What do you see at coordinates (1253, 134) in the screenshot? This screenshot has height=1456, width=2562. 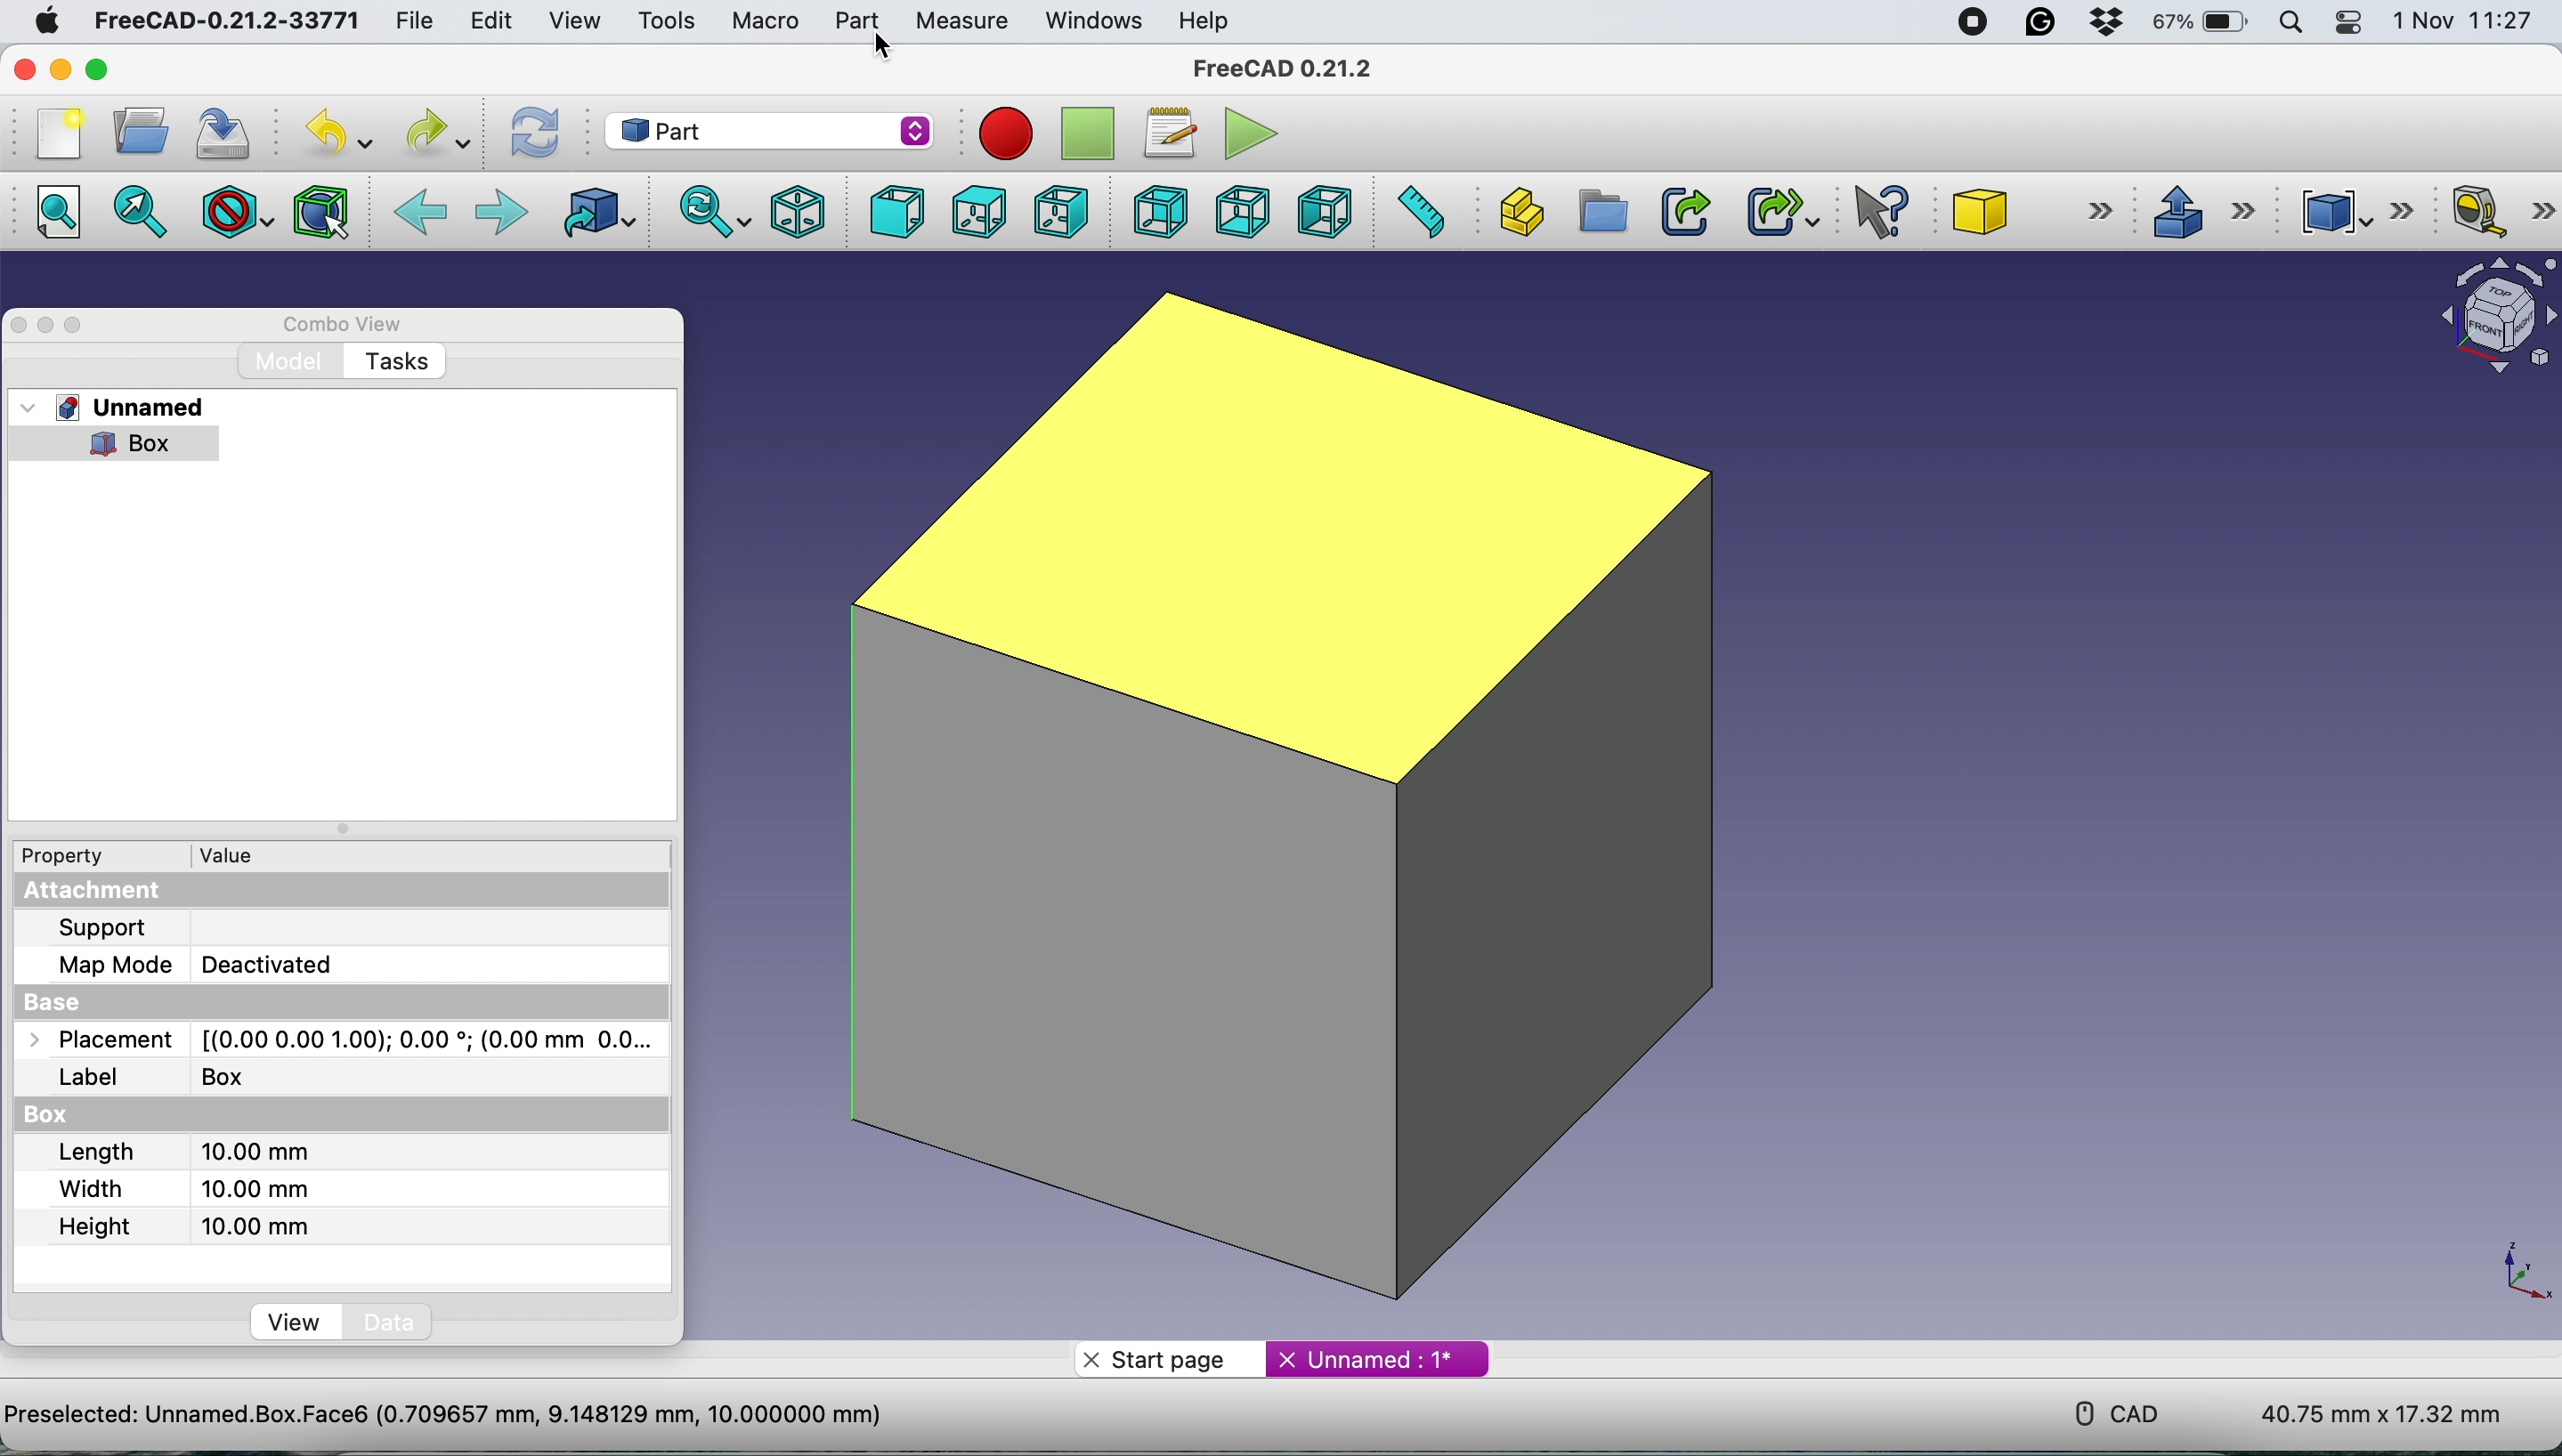 I see `execute macros` at bounding box center [1253, 134].